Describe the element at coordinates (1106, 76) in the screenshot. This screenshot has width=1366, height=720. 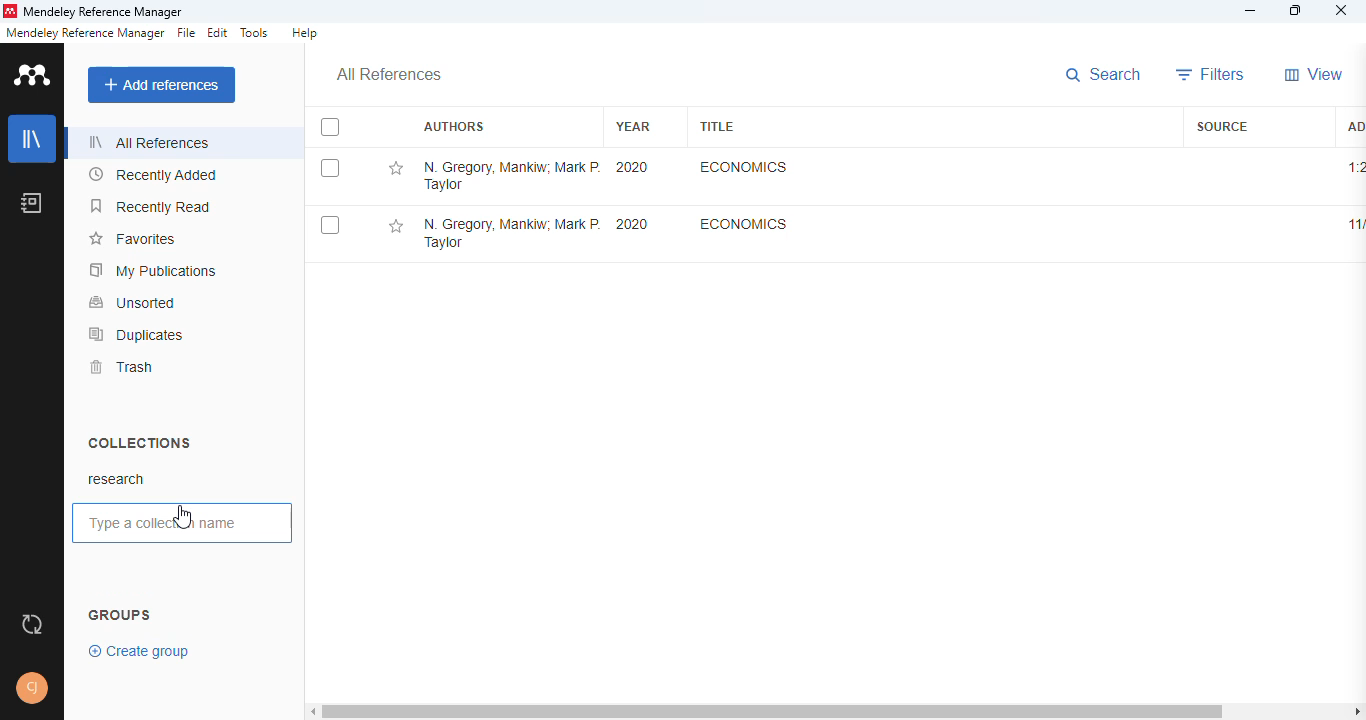
I see `search` at that location.